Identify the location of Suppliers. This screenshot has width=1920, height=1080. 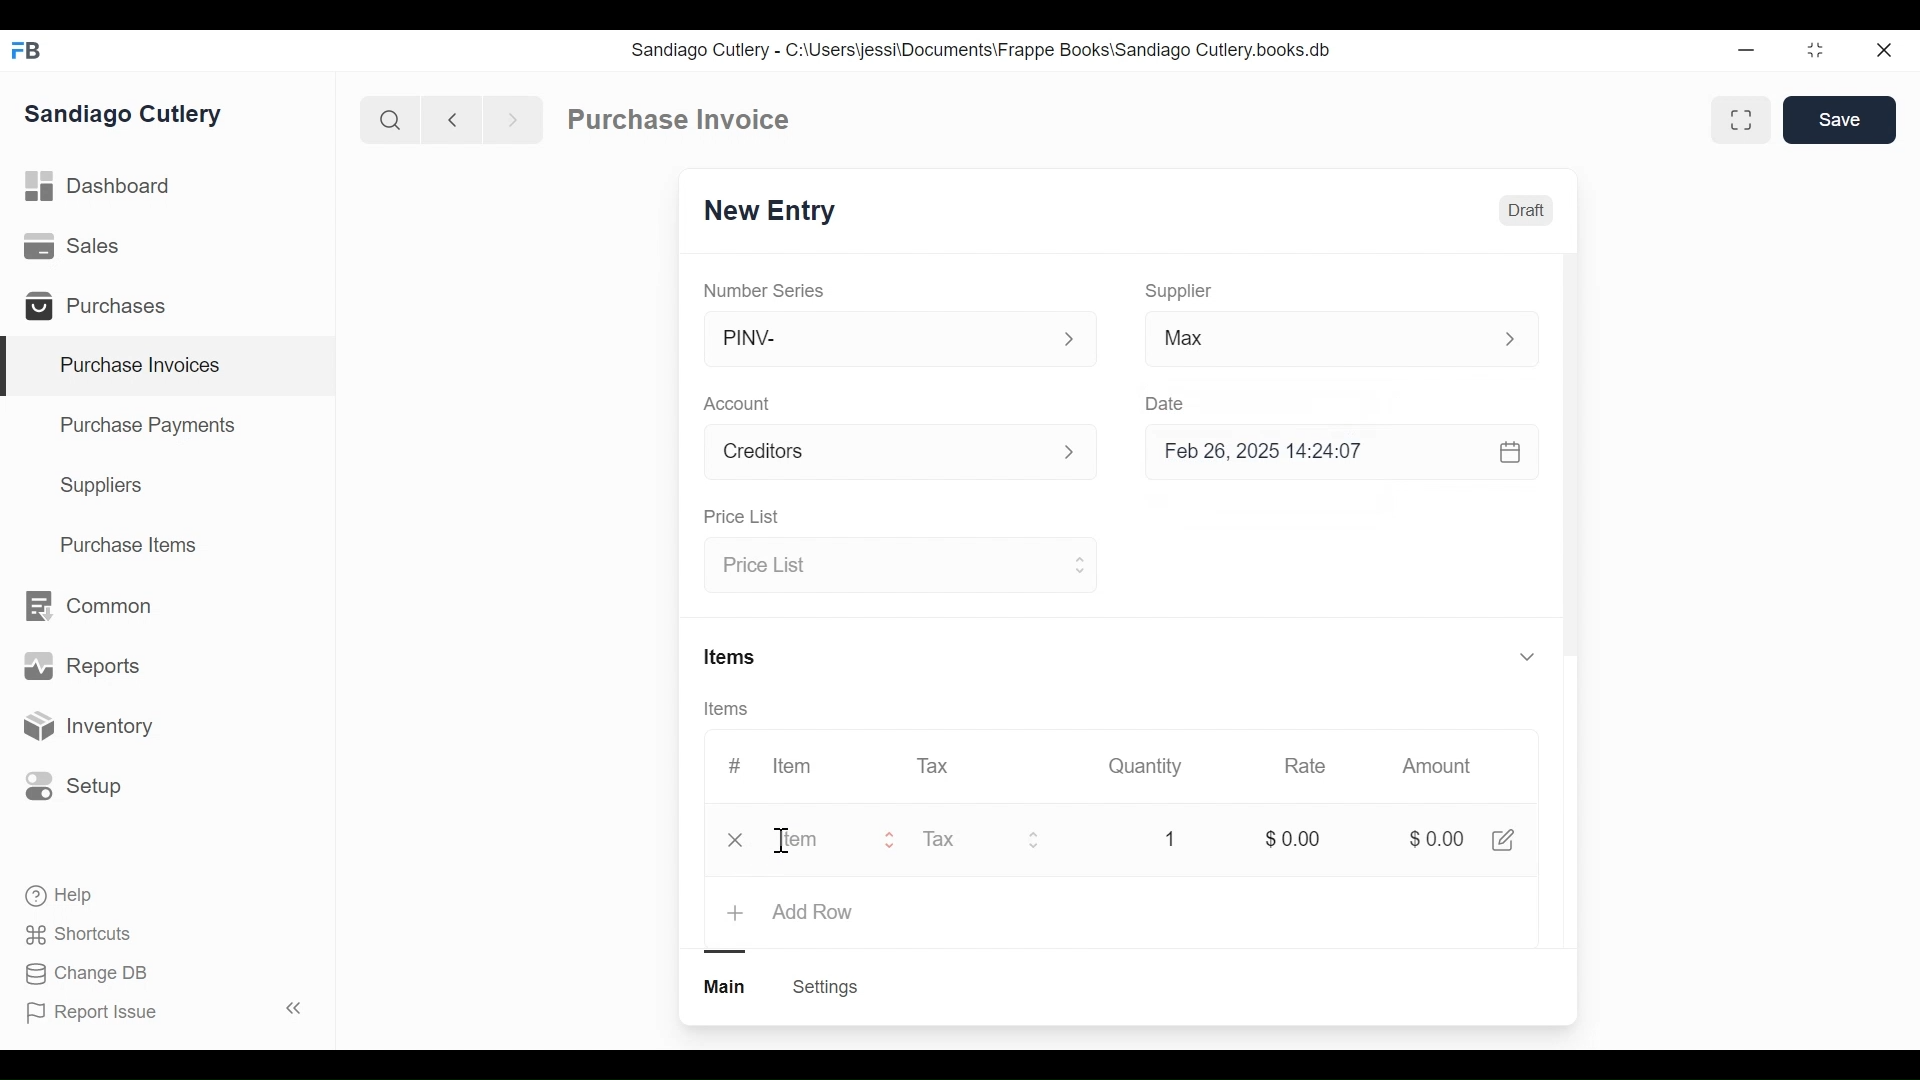
(102, 486).